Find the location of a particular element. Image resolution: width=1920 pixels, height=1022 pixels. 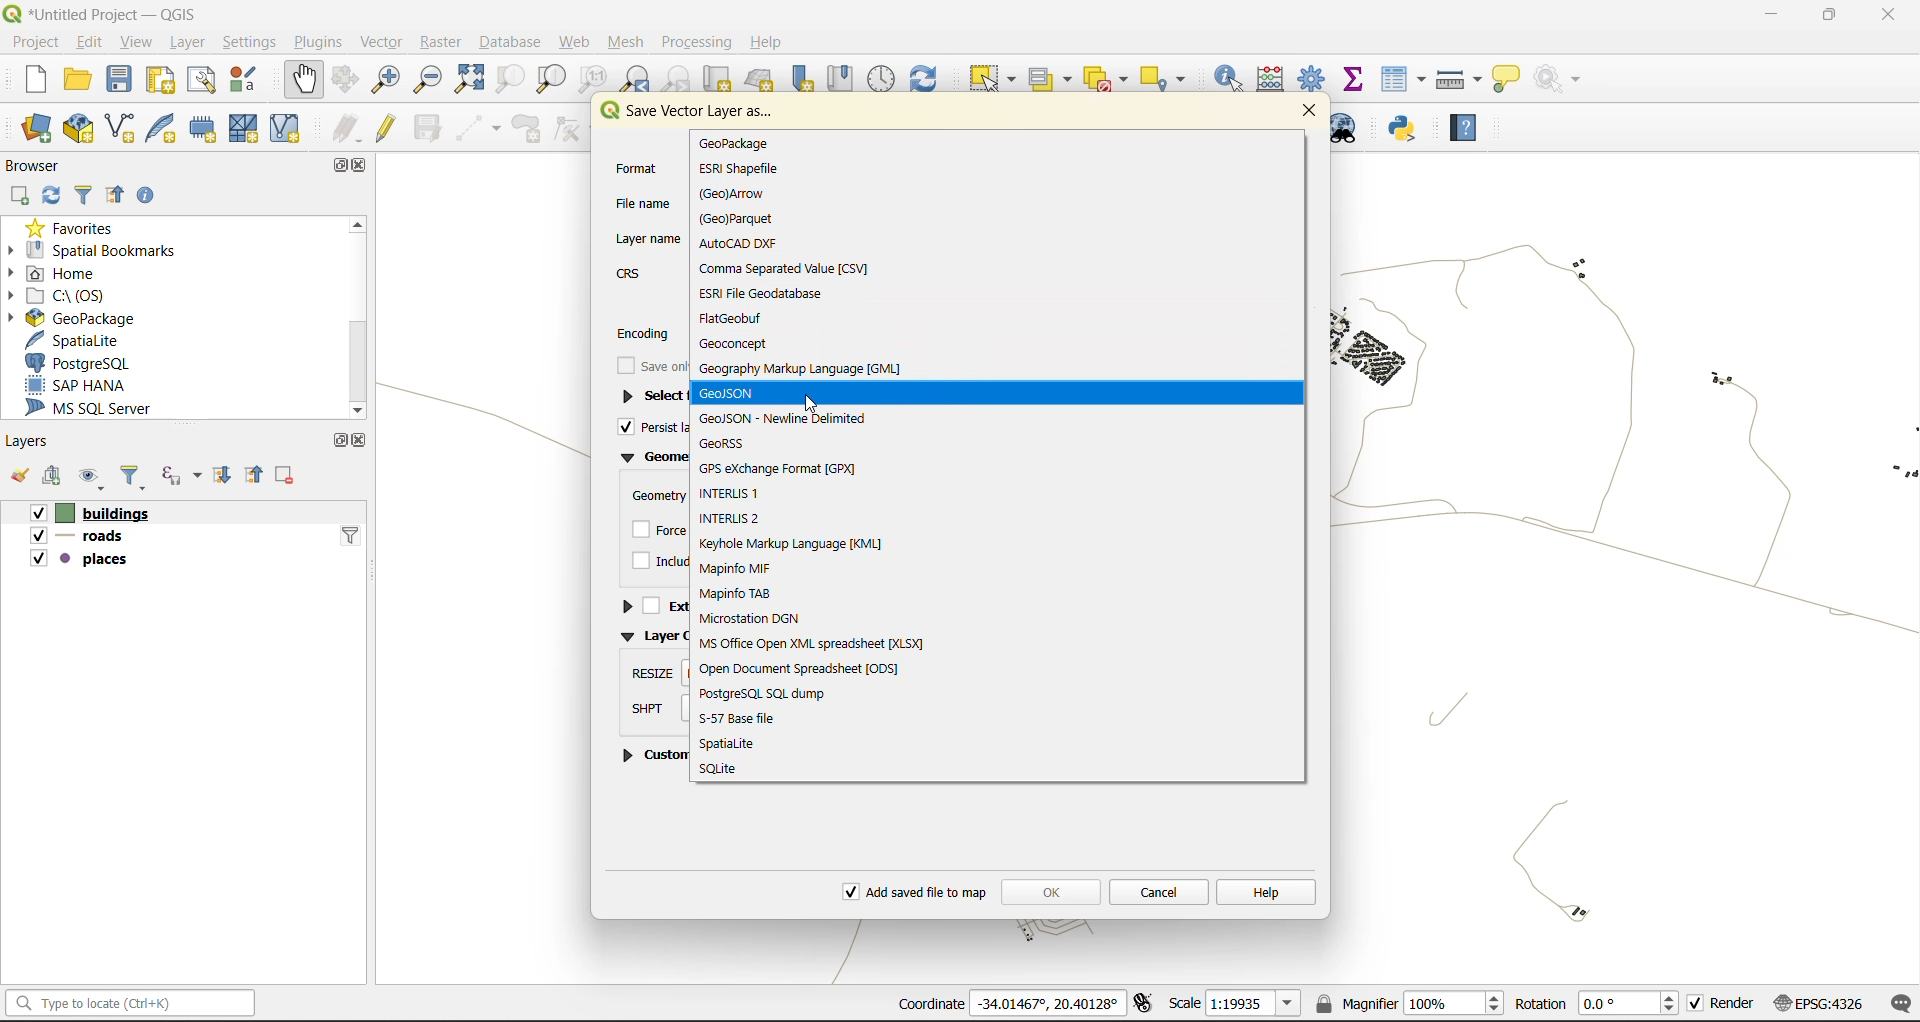

manage map is located at coordinates (88, 478).